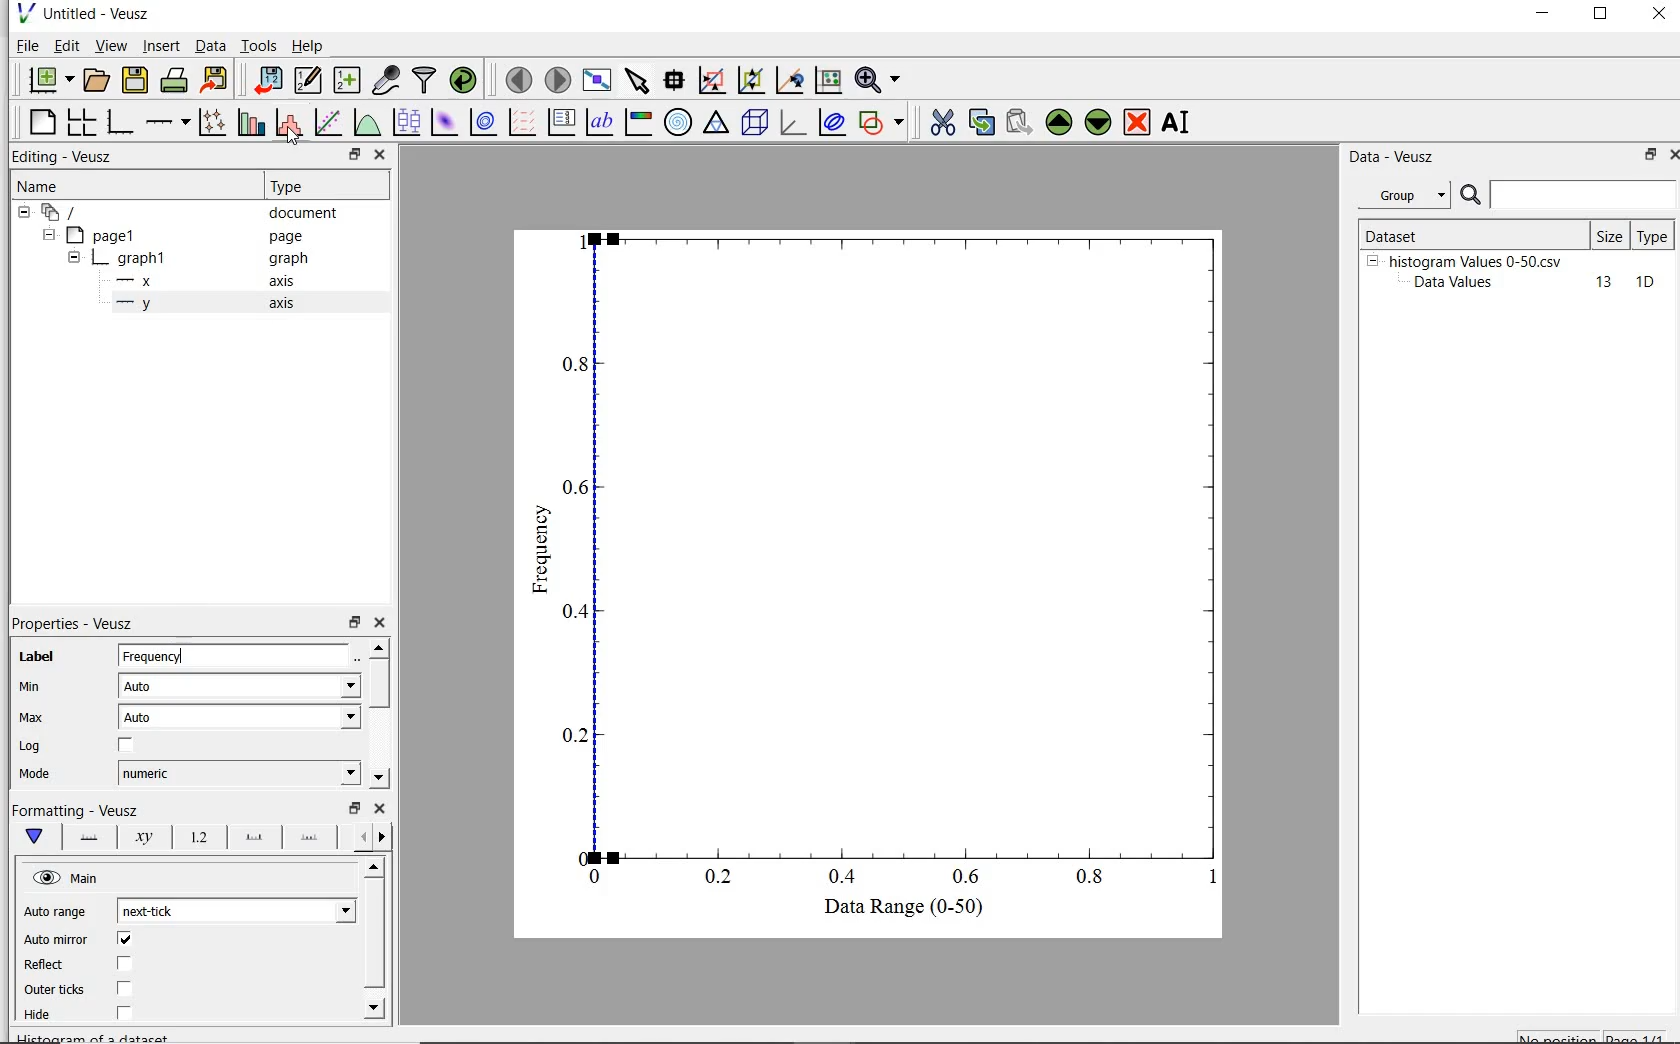 The width and height of the screenshot is (1680, 1044). What do you see at coordinates (308, 79) in the screenshot?
I see `edit and create new datasets` at bounding box center [308, 79].